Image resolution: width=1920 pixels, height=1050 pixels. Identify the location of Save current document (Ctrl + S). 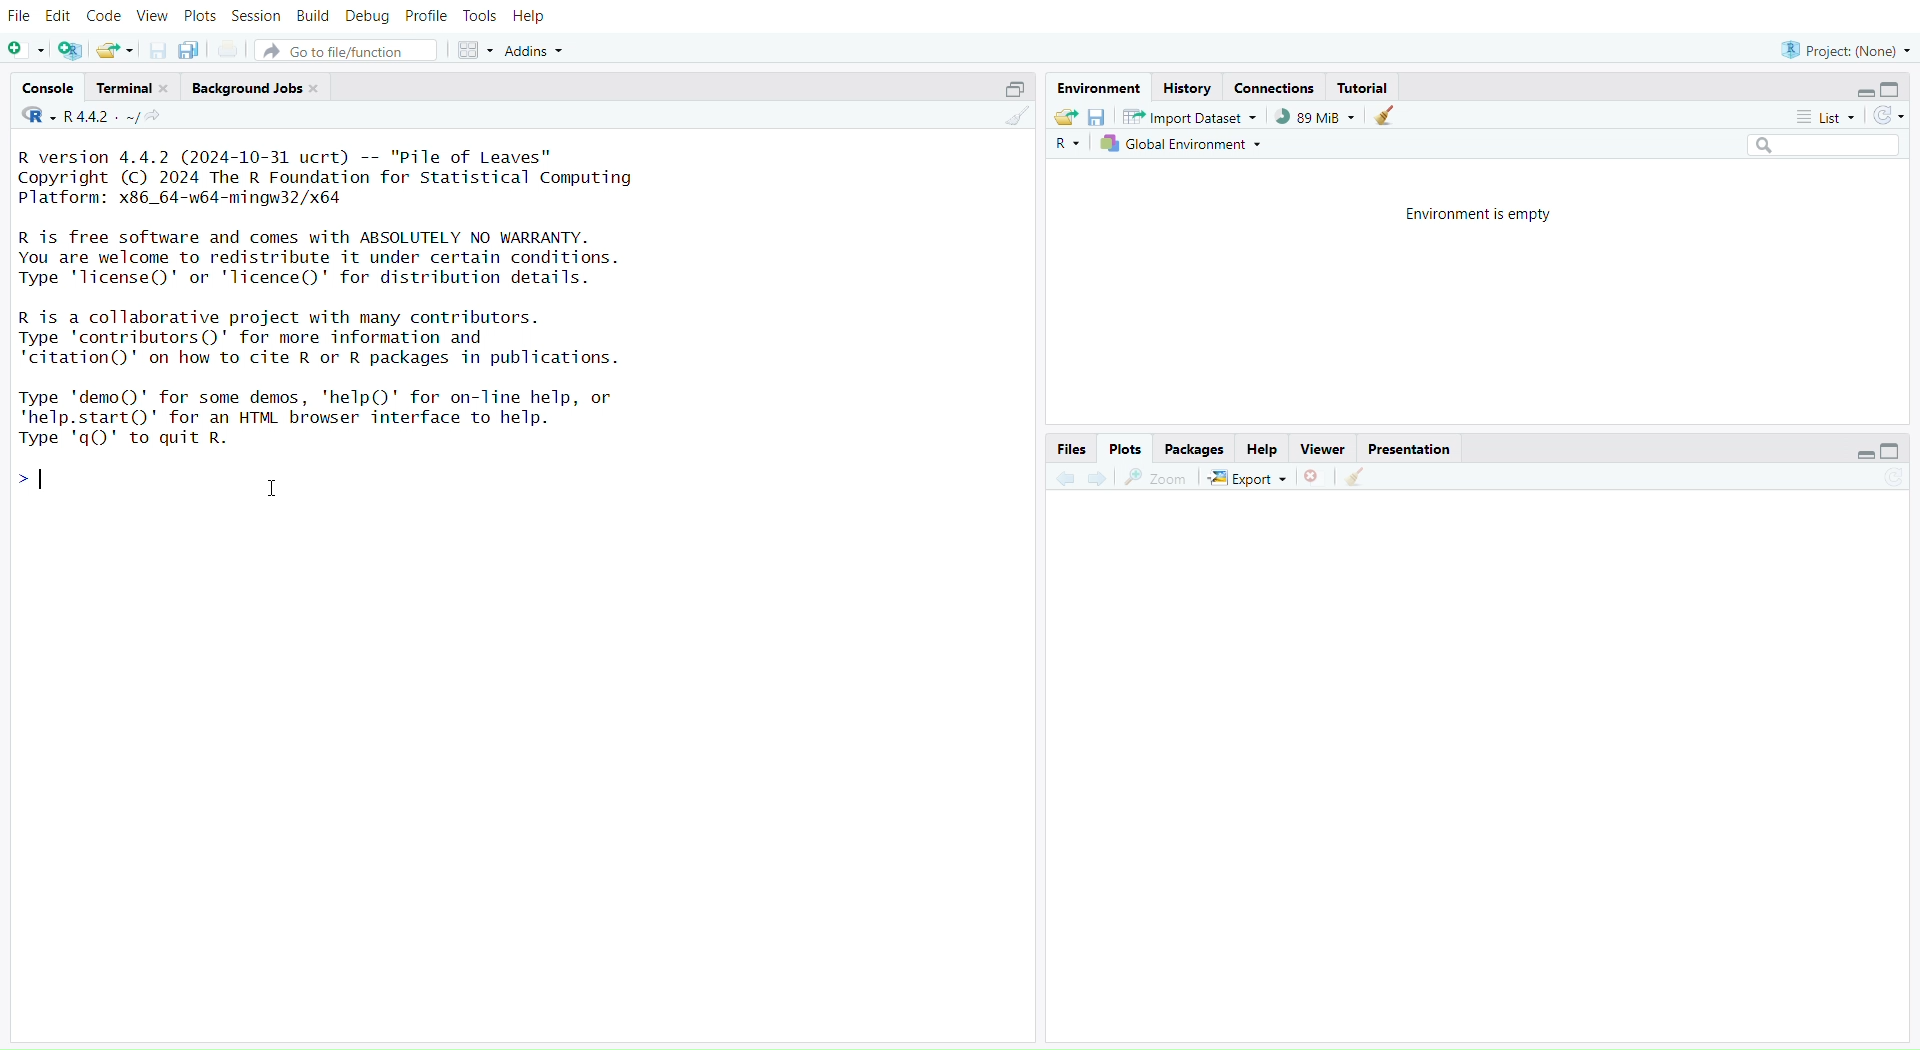
(154, 50).